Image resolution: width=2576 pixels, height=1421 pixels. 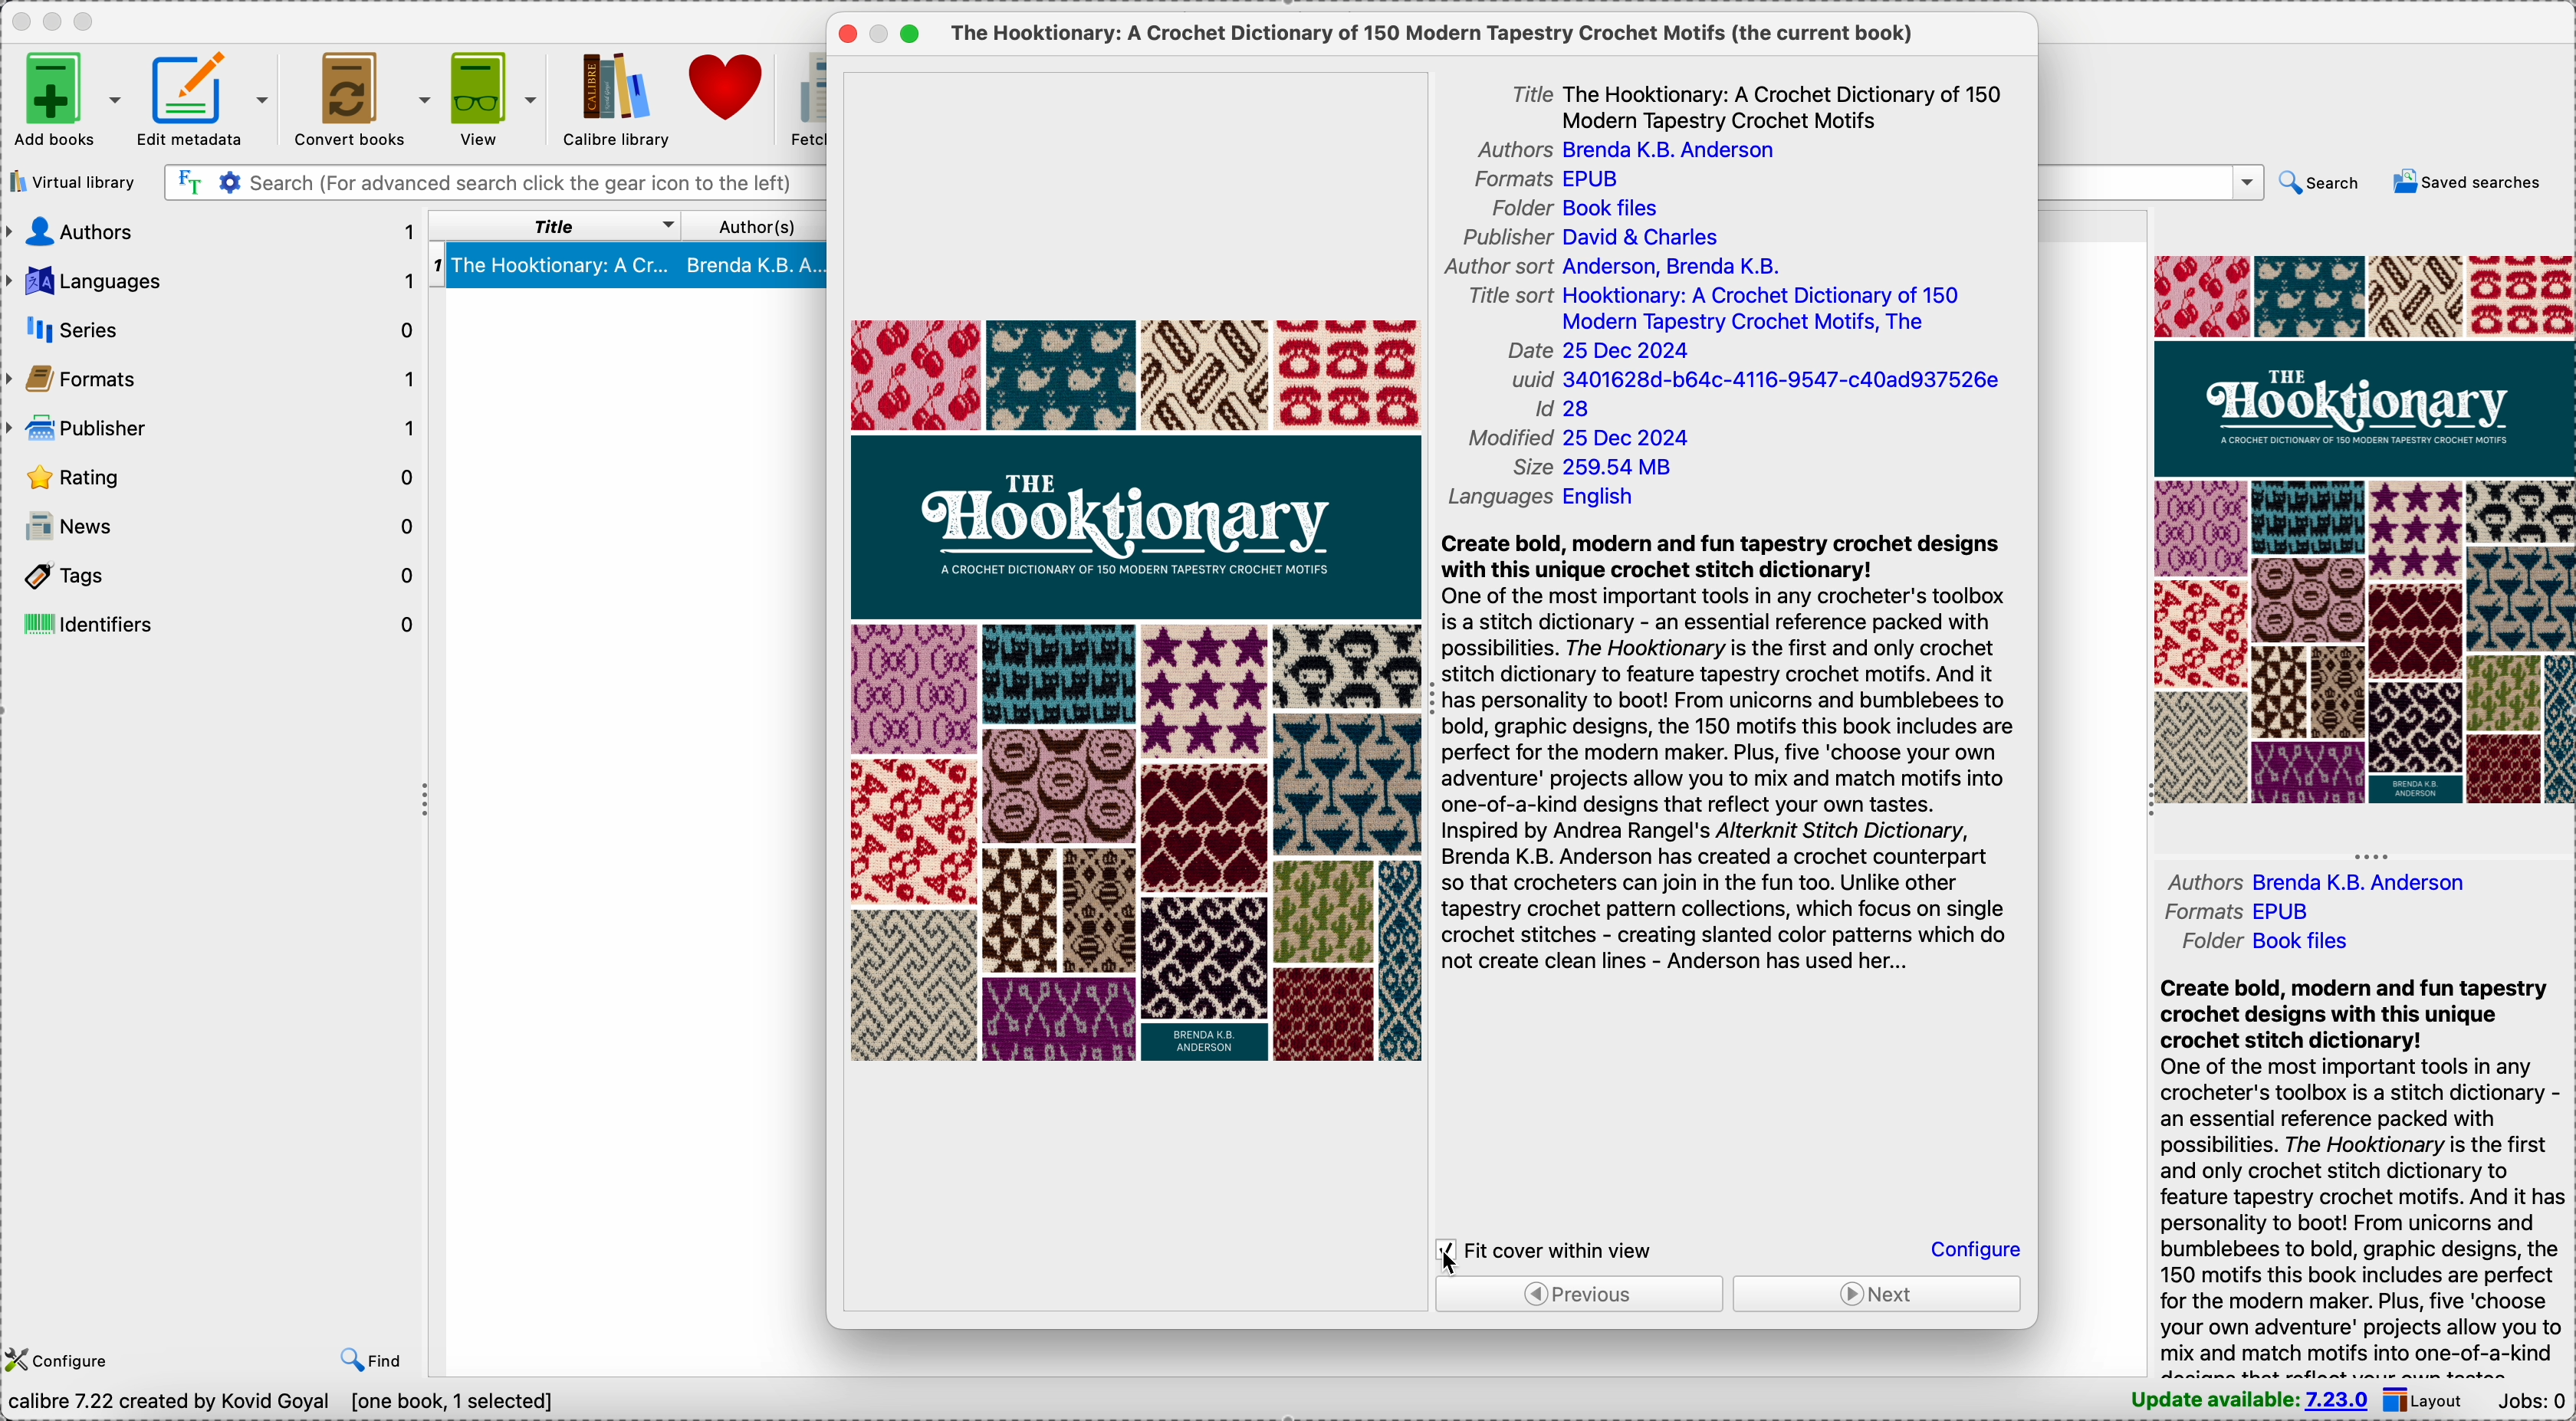 I want to click on saved searches, so click(x=2472, y=181).